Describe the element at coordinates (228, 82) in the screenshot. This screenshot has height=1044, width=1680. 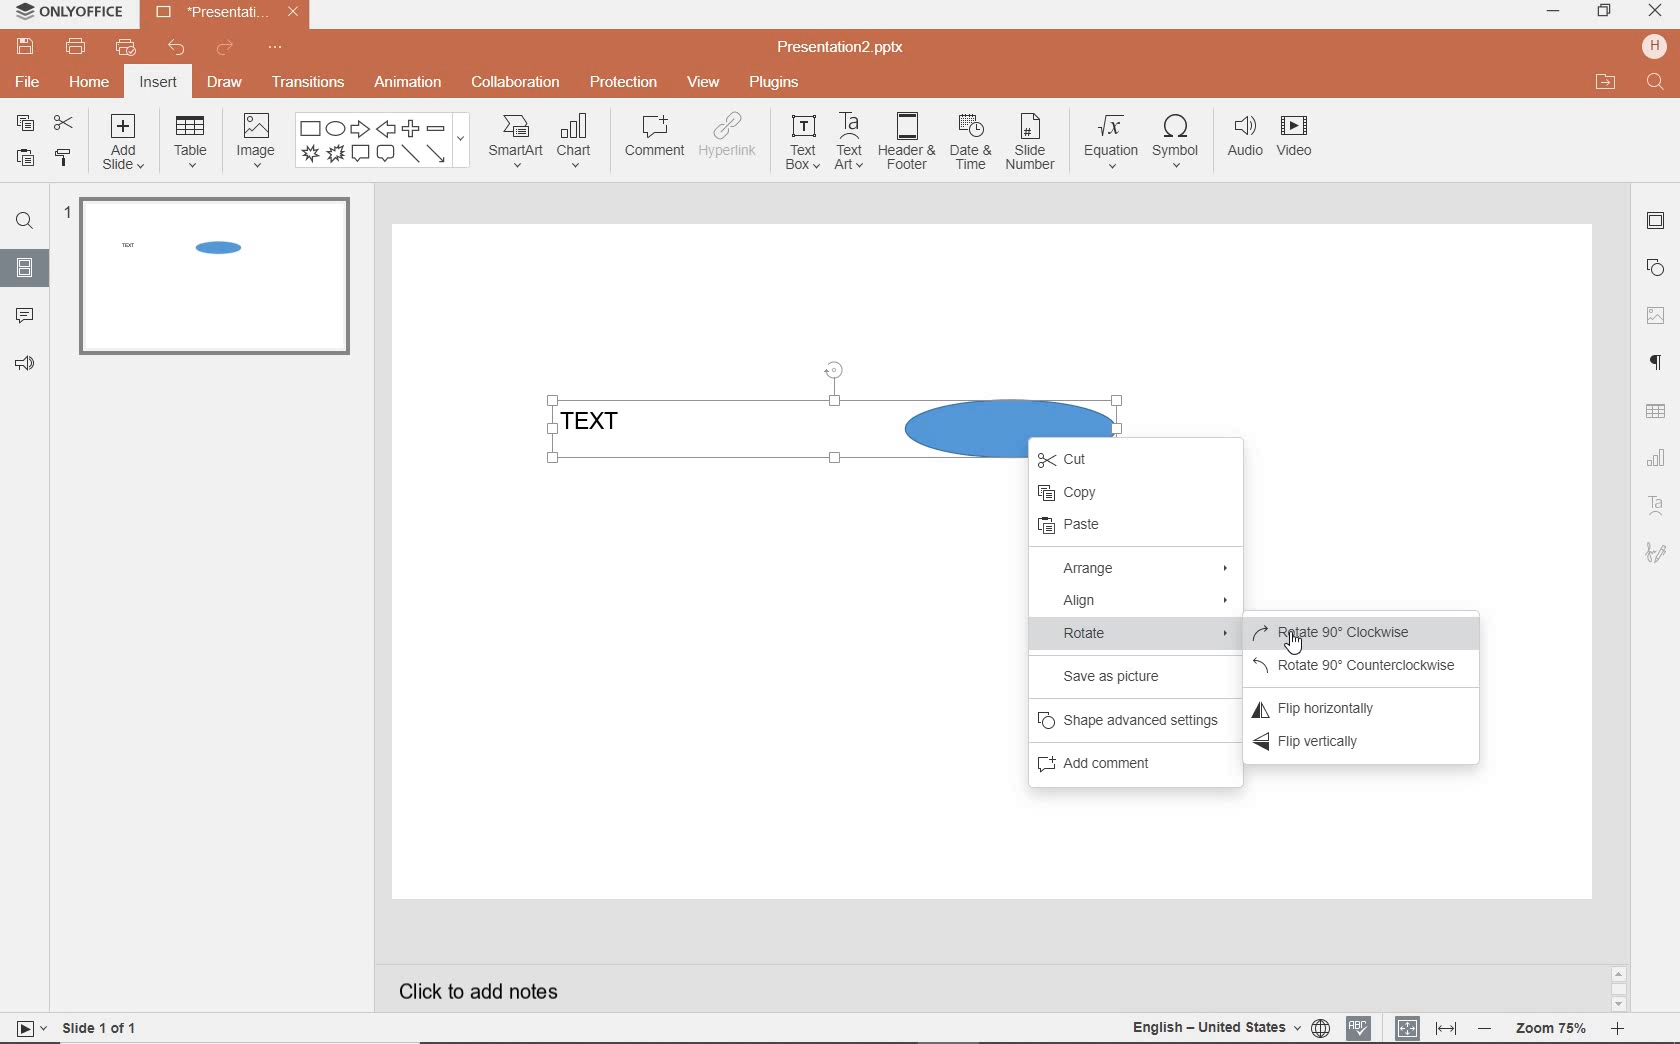
I see `draw` at that location.